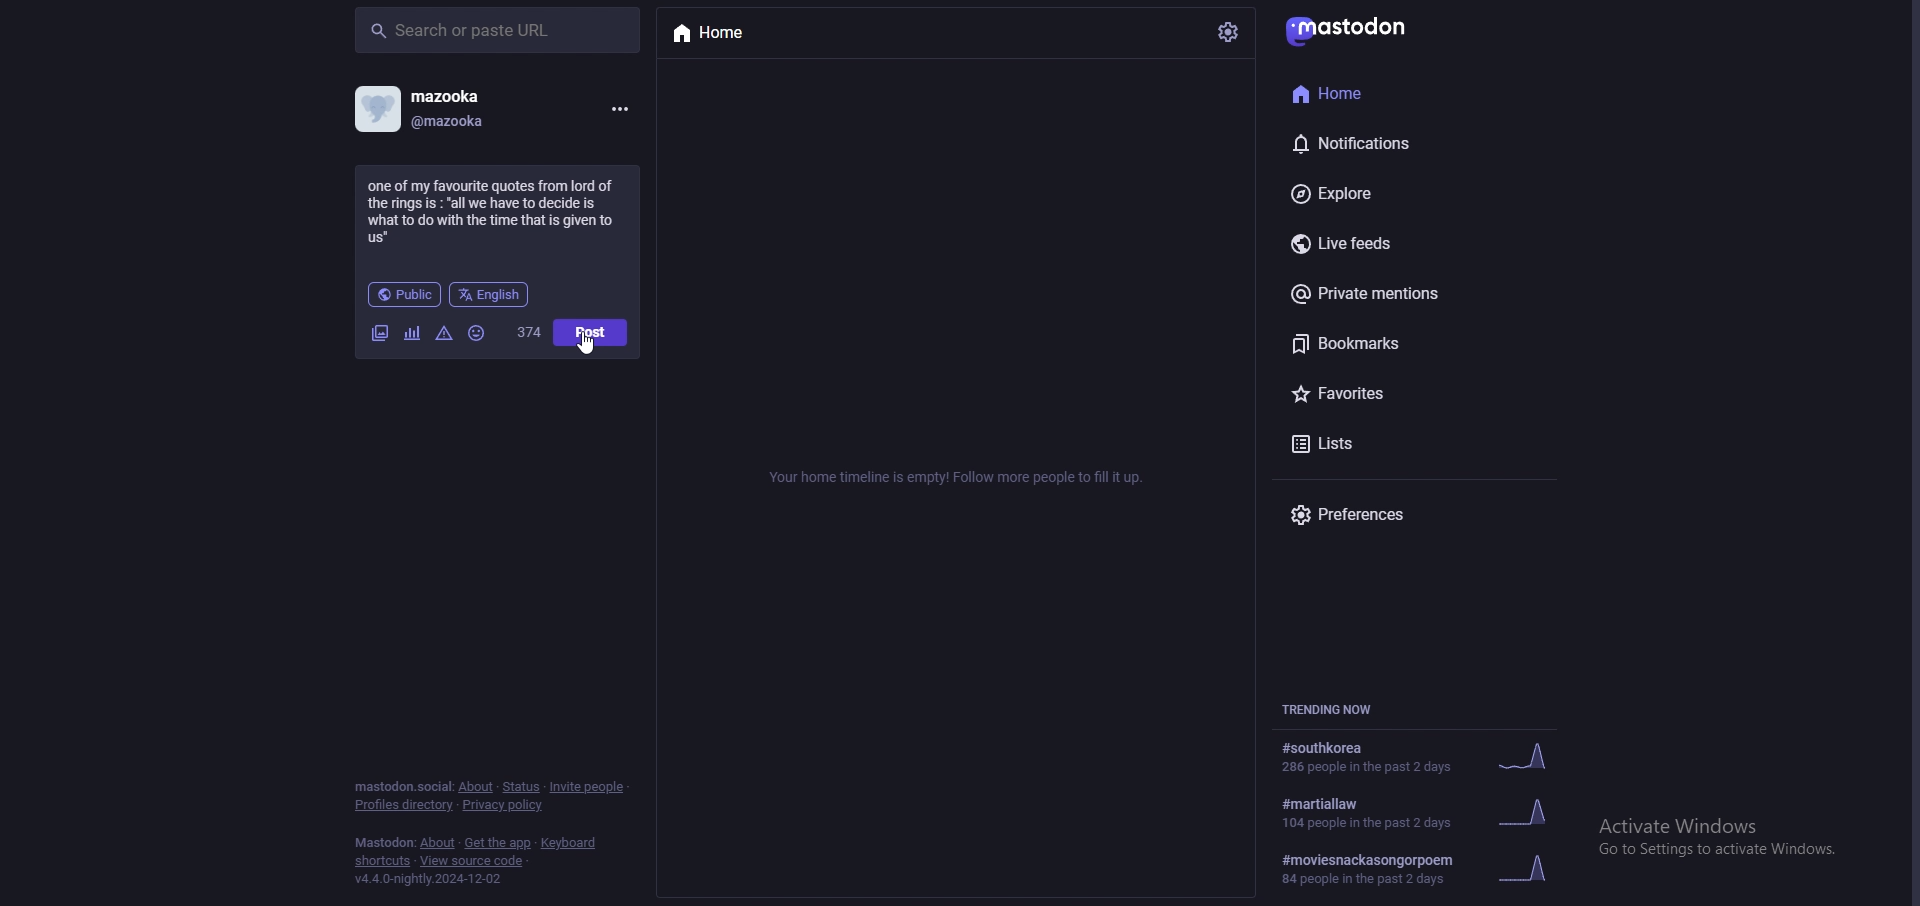 The height and width of the screenshot is (906, 1920). I want to click on settings, so click(1229, 30).